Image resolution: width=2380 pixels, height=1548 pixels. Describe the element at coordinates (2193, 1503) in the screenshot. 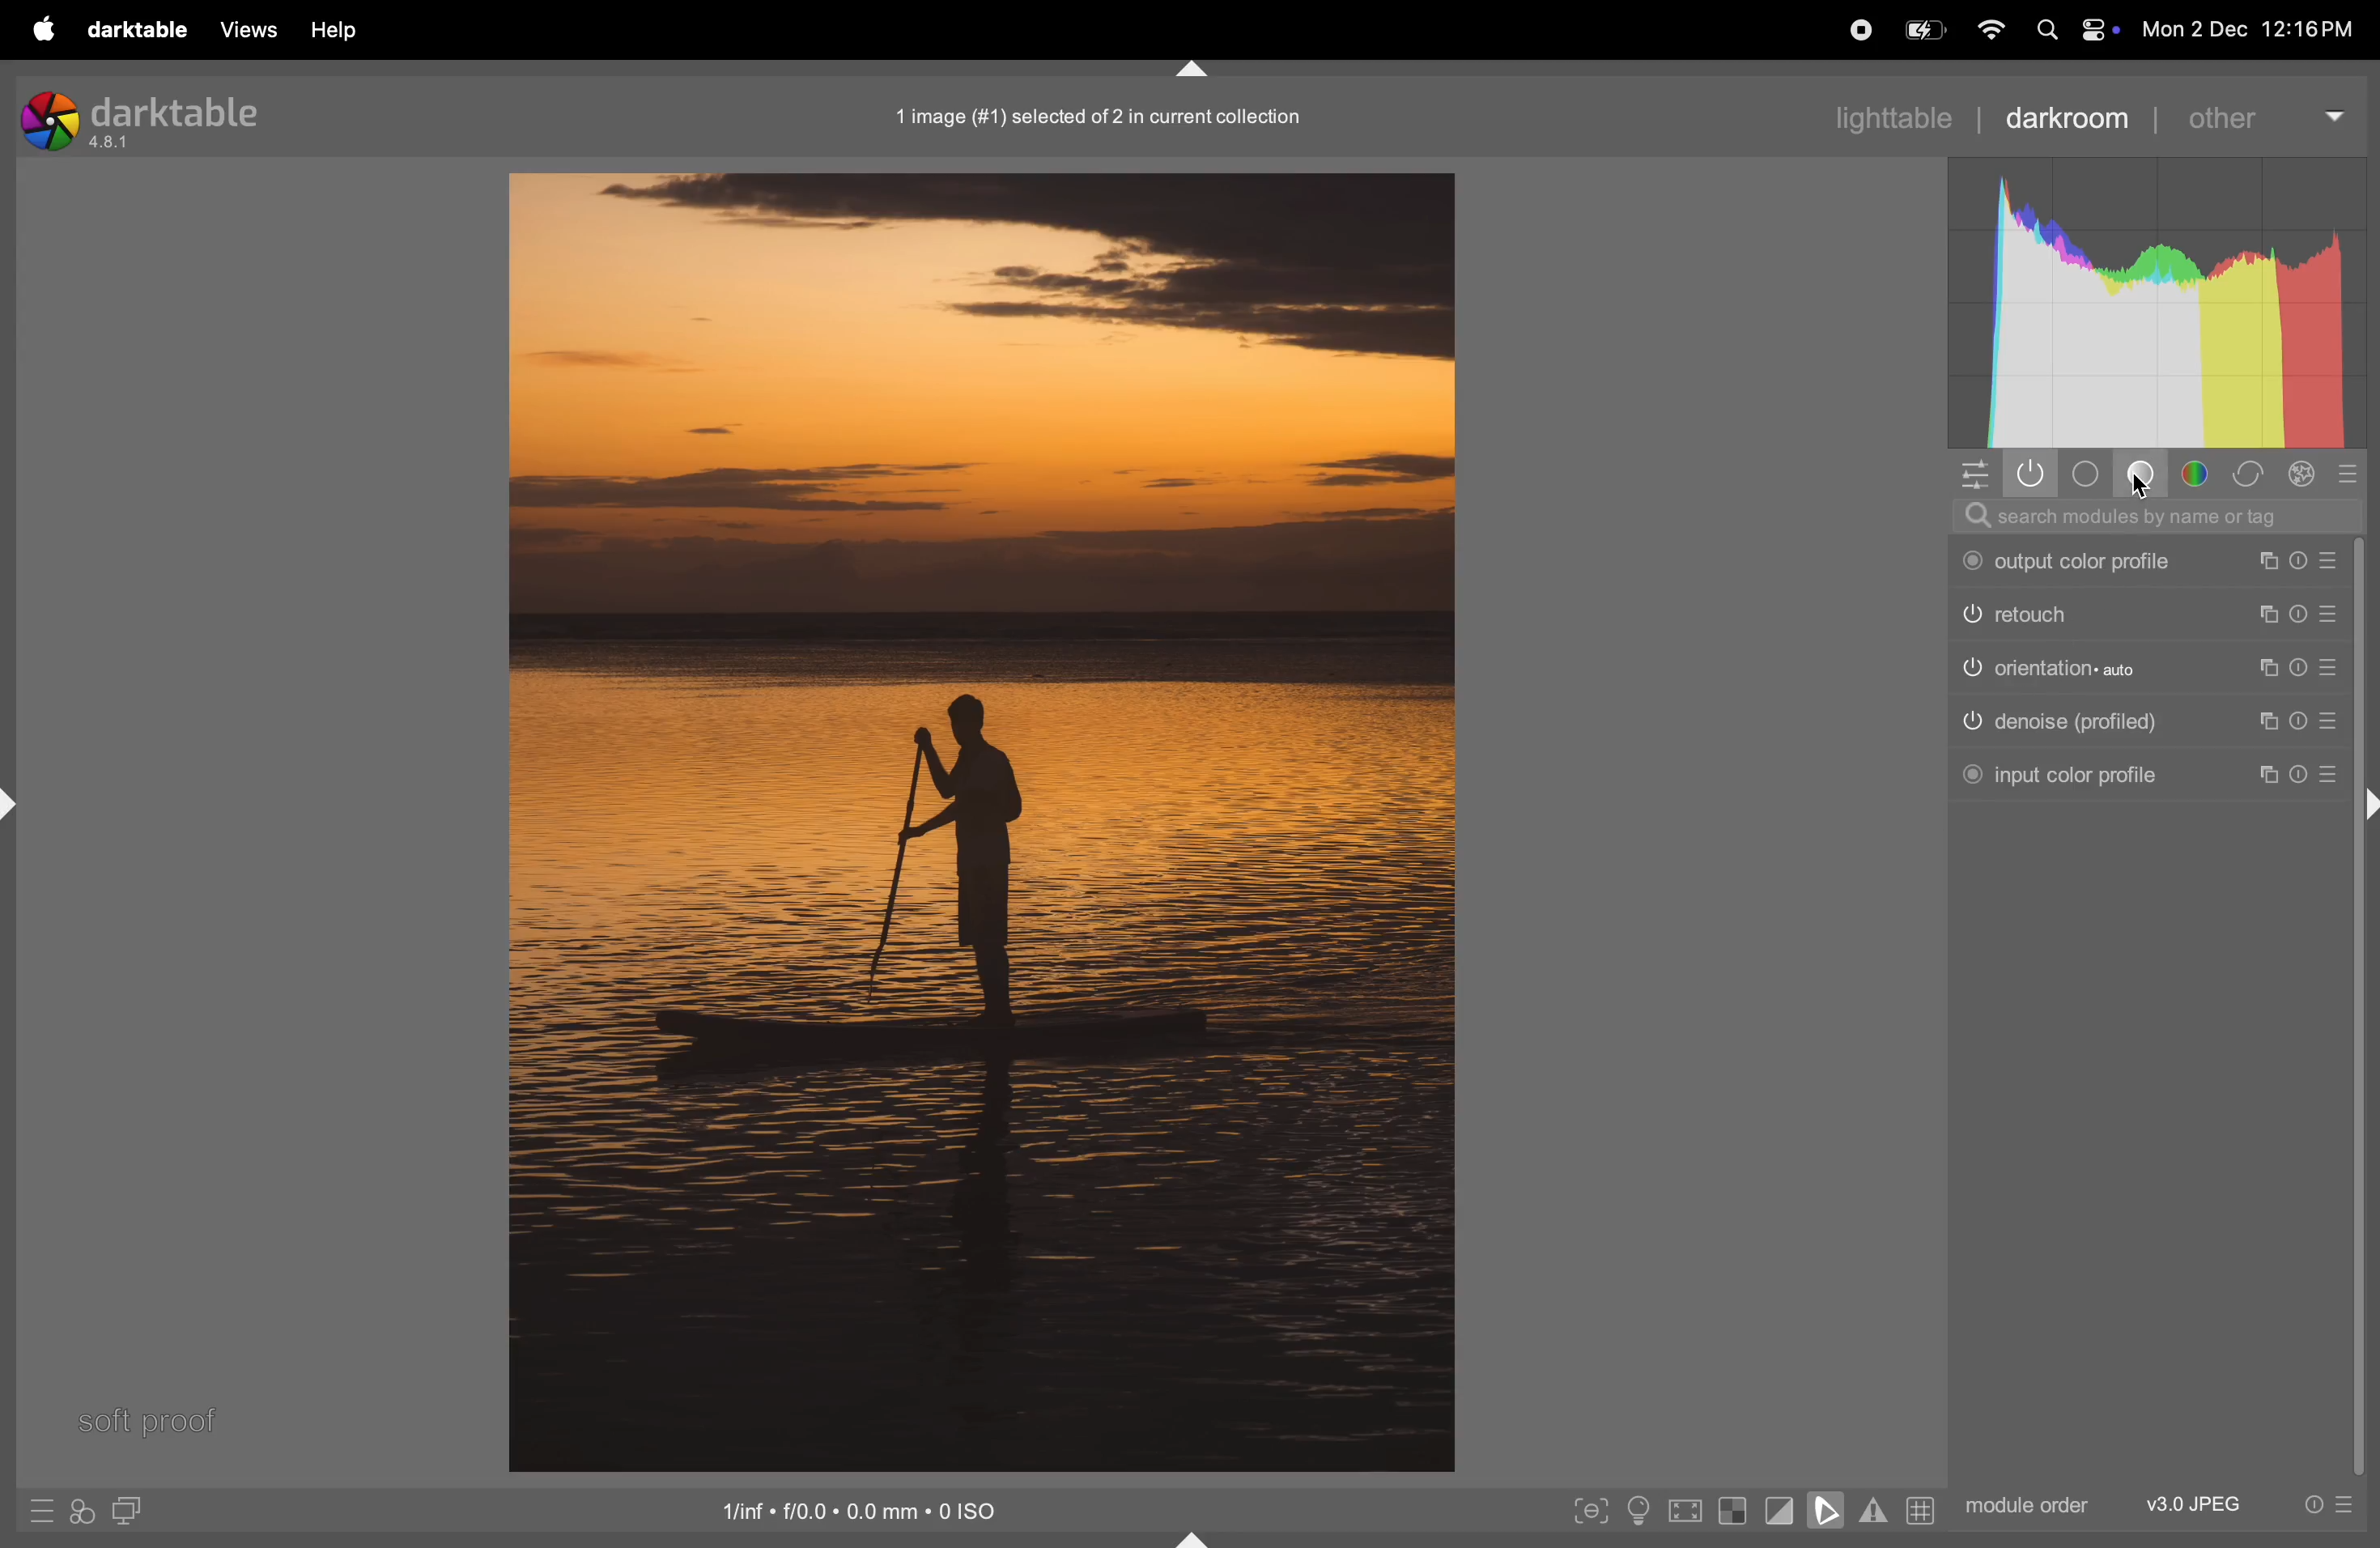

I see `v3 jpeg` at that location.